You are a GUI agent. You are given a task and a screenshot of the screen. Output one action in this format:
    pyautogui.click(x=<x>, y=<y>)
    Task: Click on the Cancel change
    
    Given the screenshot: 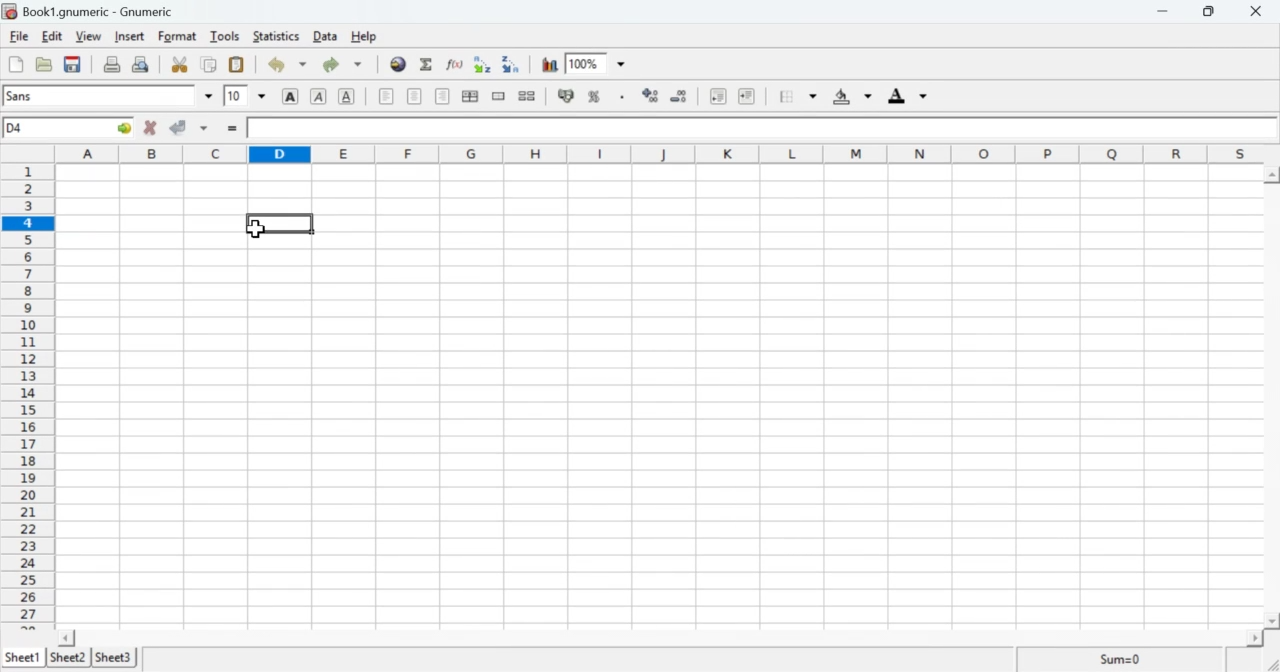 What is the action you would take?
    pyautogui.click(x=151, y=129)
    